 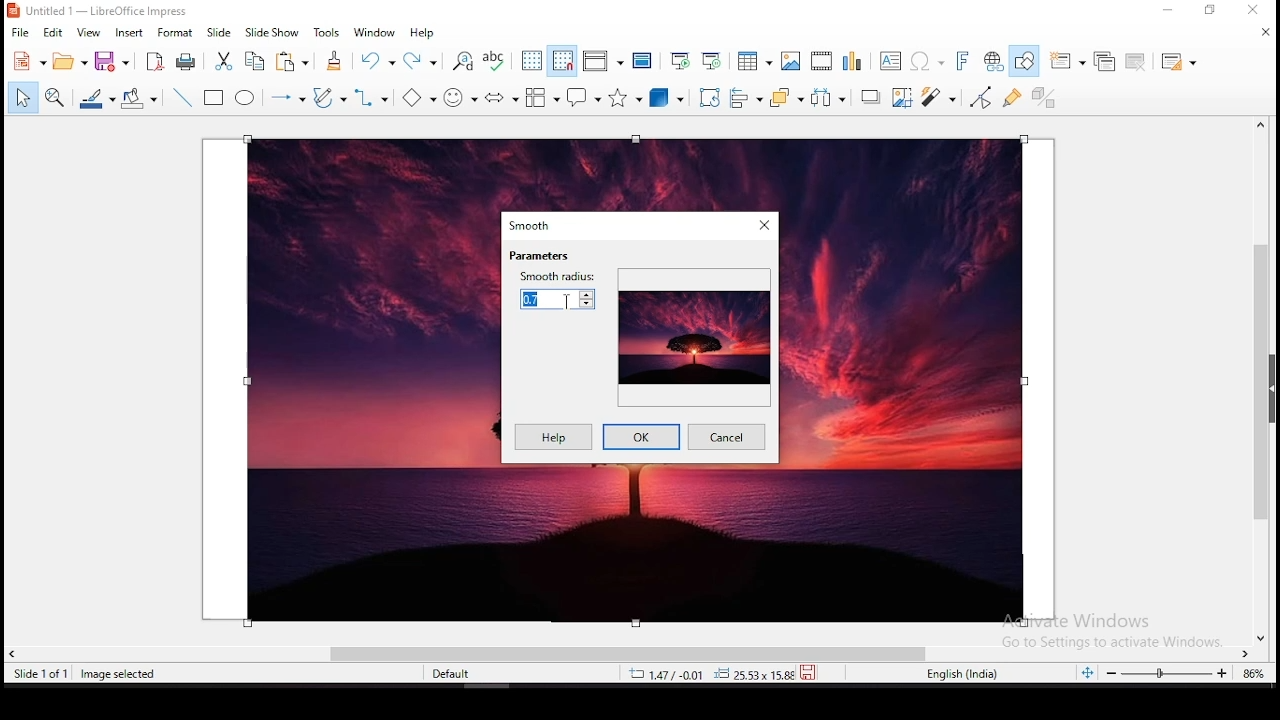 I want to click on duplicate slide, so click(x=1102, y=60).